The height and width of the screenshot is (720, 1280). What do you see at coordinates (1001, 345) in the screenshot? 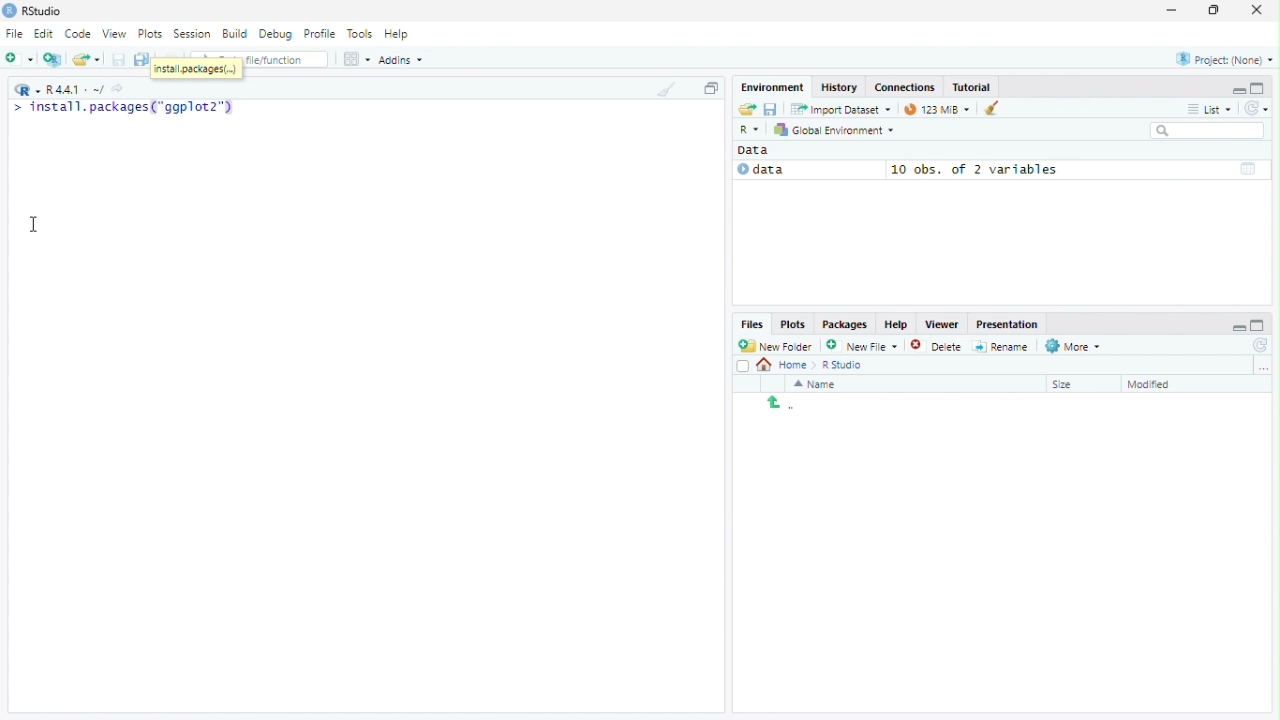
I see `Rename selected file/folder` at bounding box center [1001, 345].